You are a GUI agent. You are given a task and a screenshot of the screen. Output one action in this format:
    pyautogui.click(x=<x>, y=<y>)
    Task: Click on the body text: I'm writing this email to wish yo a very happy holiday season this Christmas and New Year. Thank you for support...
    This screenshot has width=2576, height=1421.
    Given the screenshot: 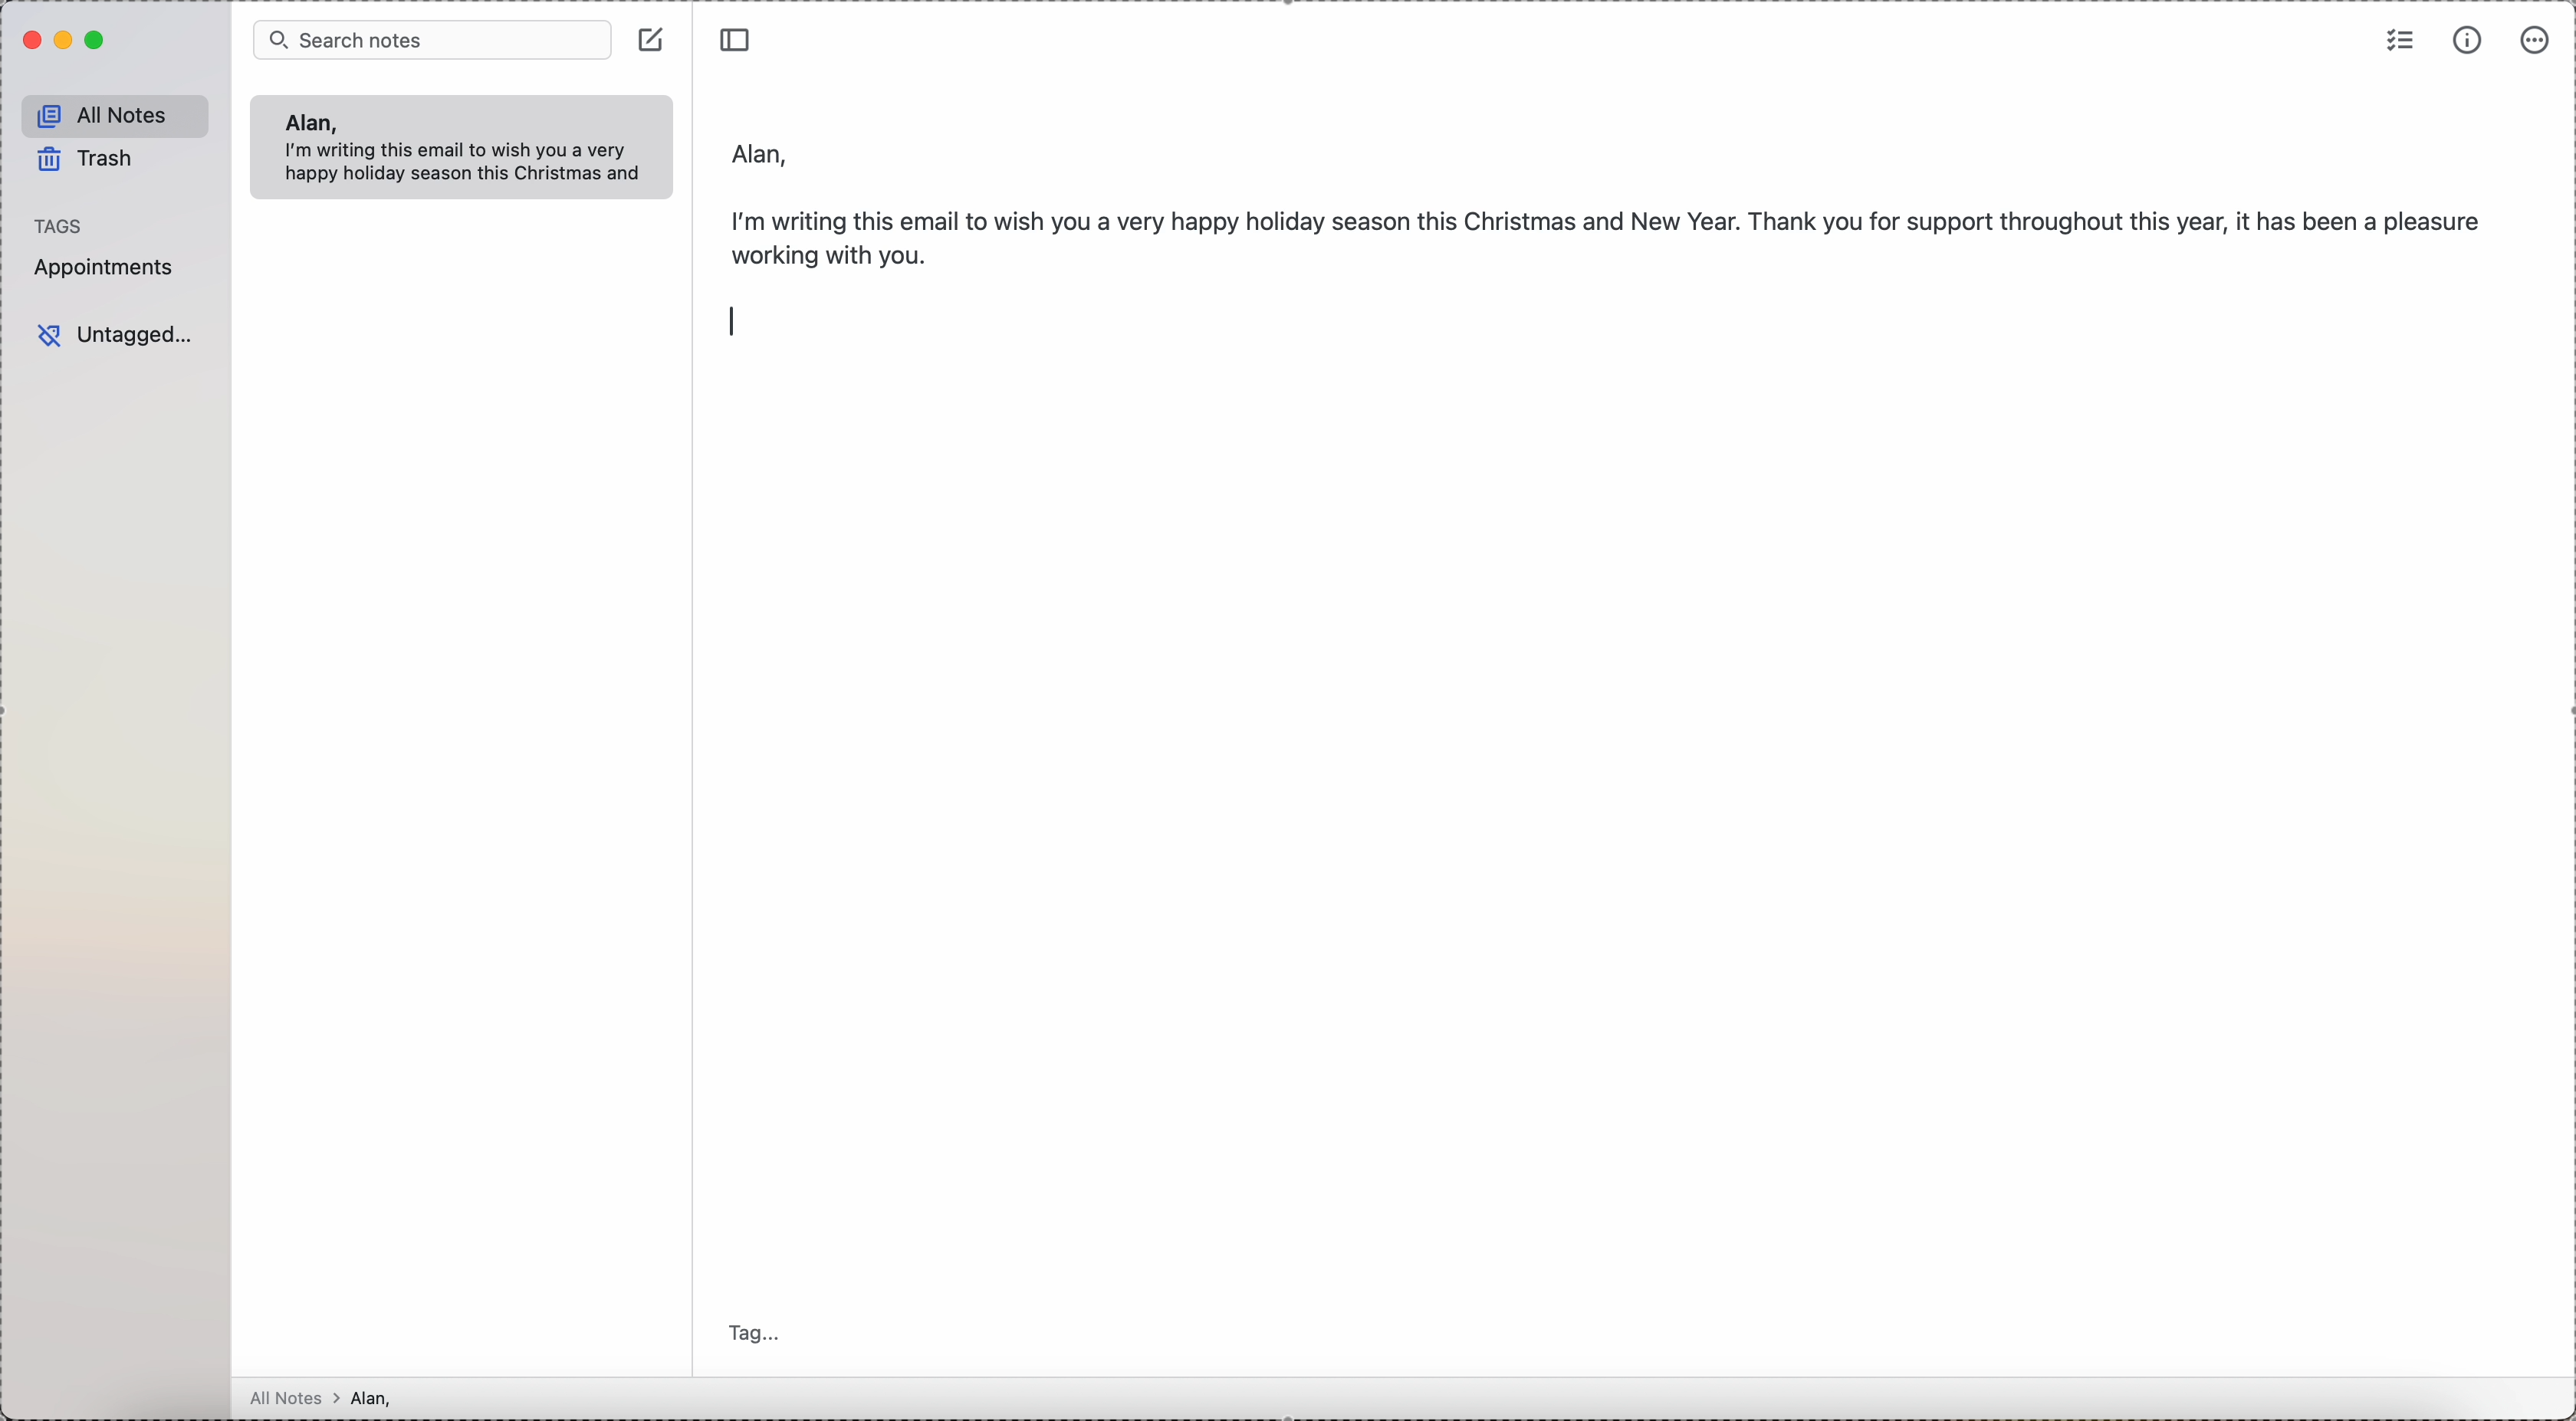 What is the action you would take?
    pyautogui.click(x=1610, y=232)
    